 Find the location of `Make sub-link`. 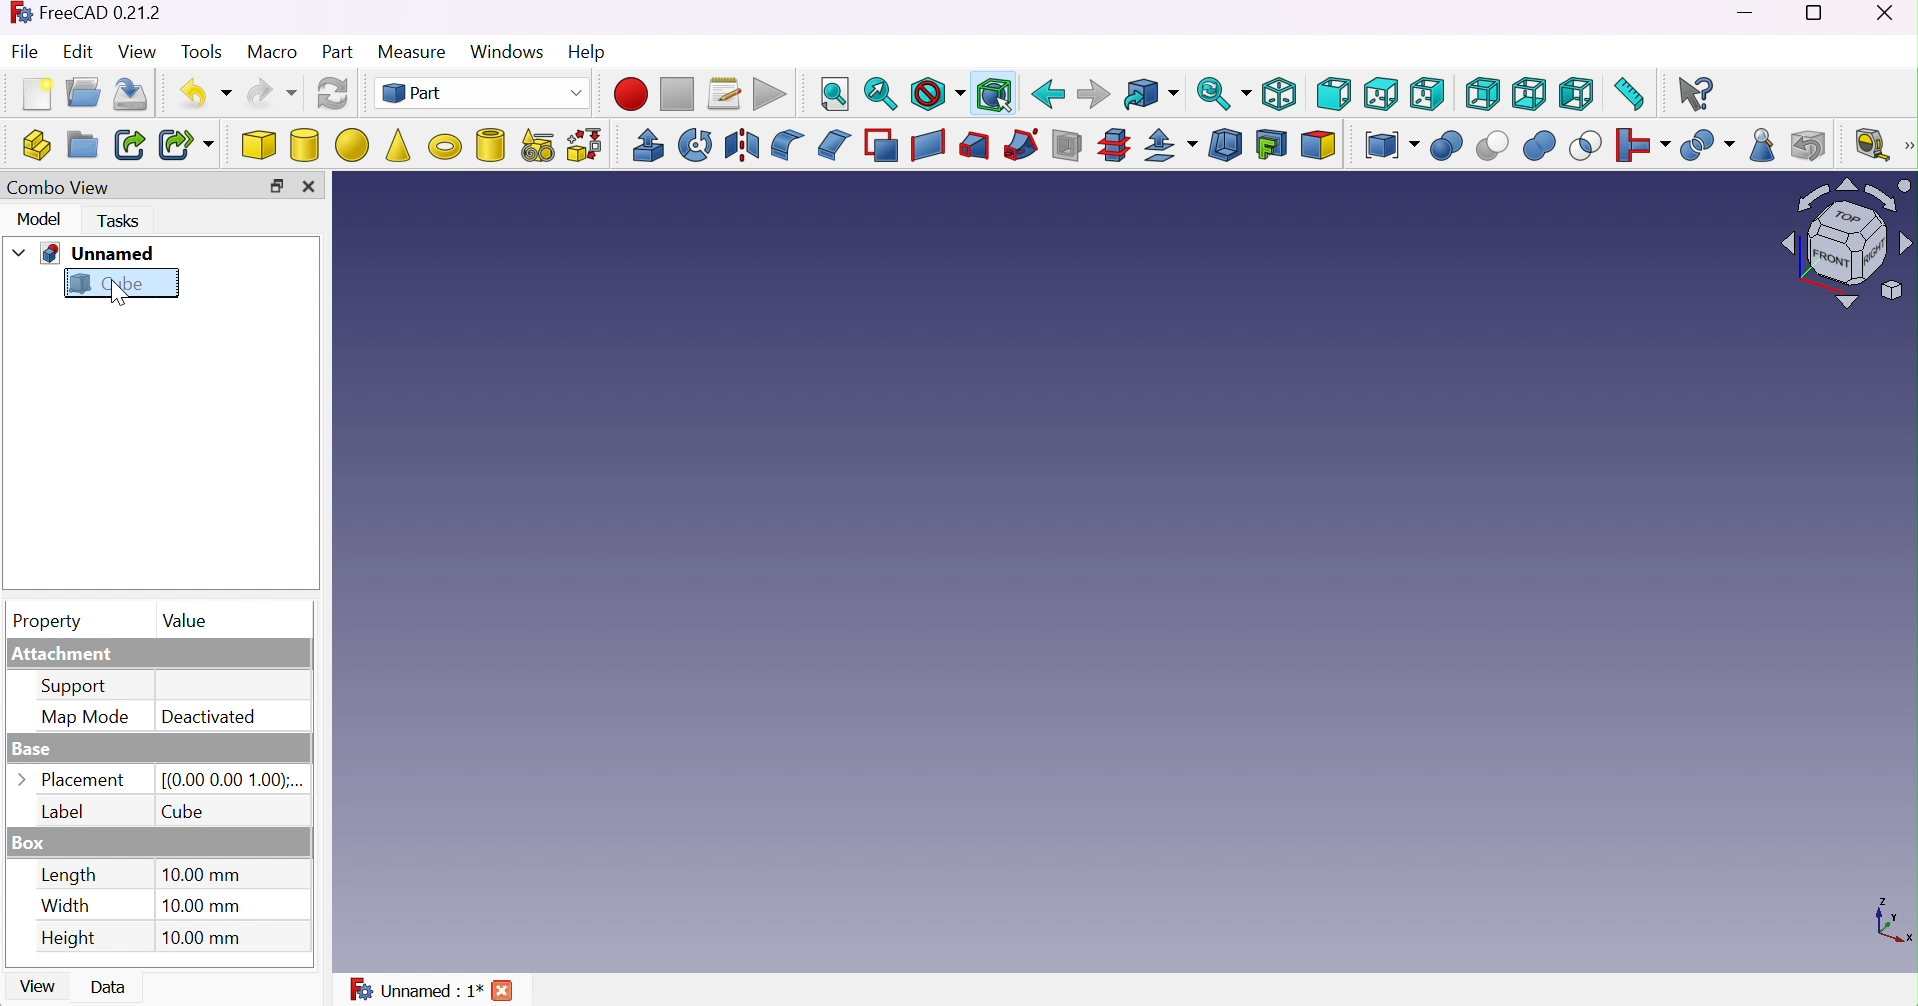

Make sub-link is located at coordinates (185, 147).